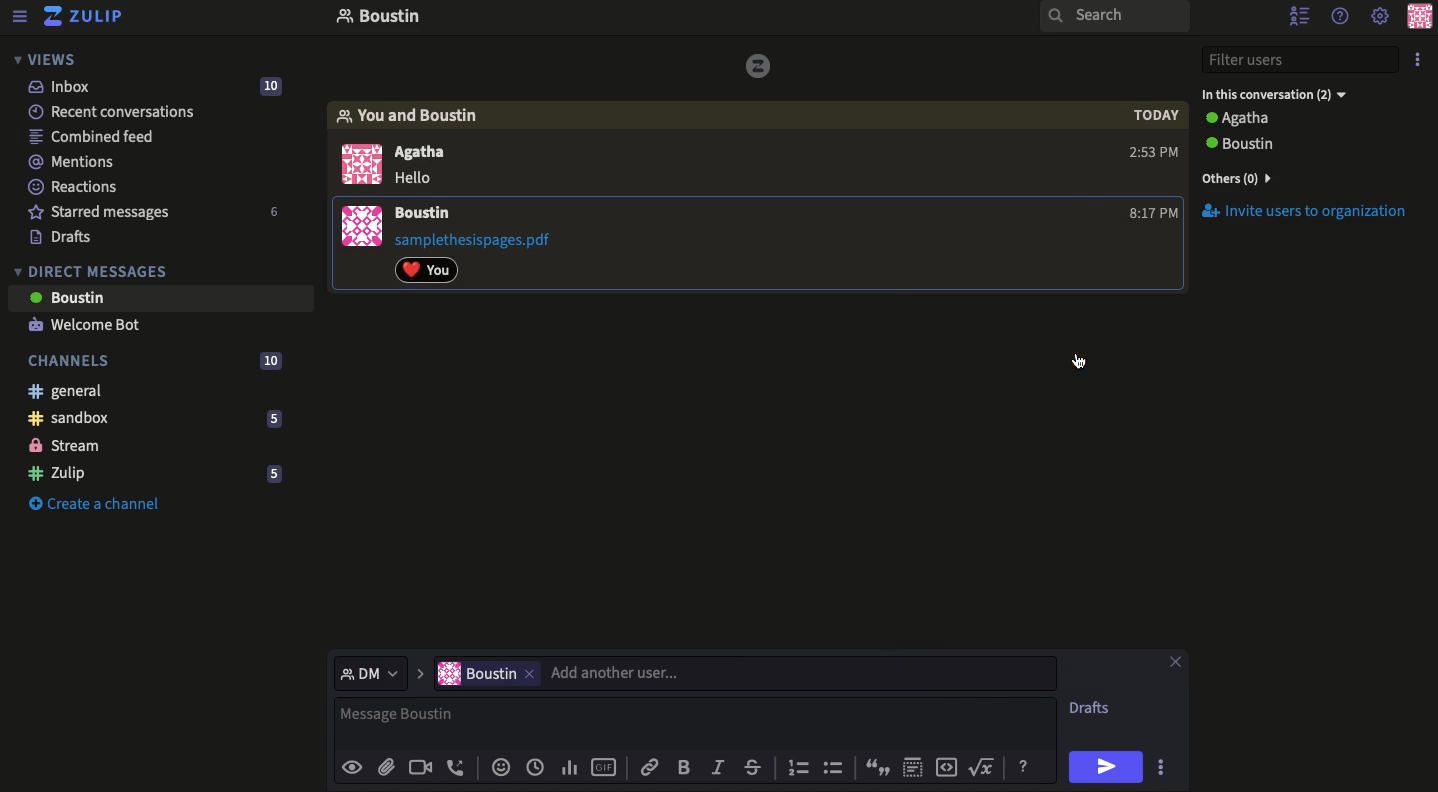 Image resolution: width=1438 pixels, height=792 pixels. I want to click on Settings, so click(1380, 17).